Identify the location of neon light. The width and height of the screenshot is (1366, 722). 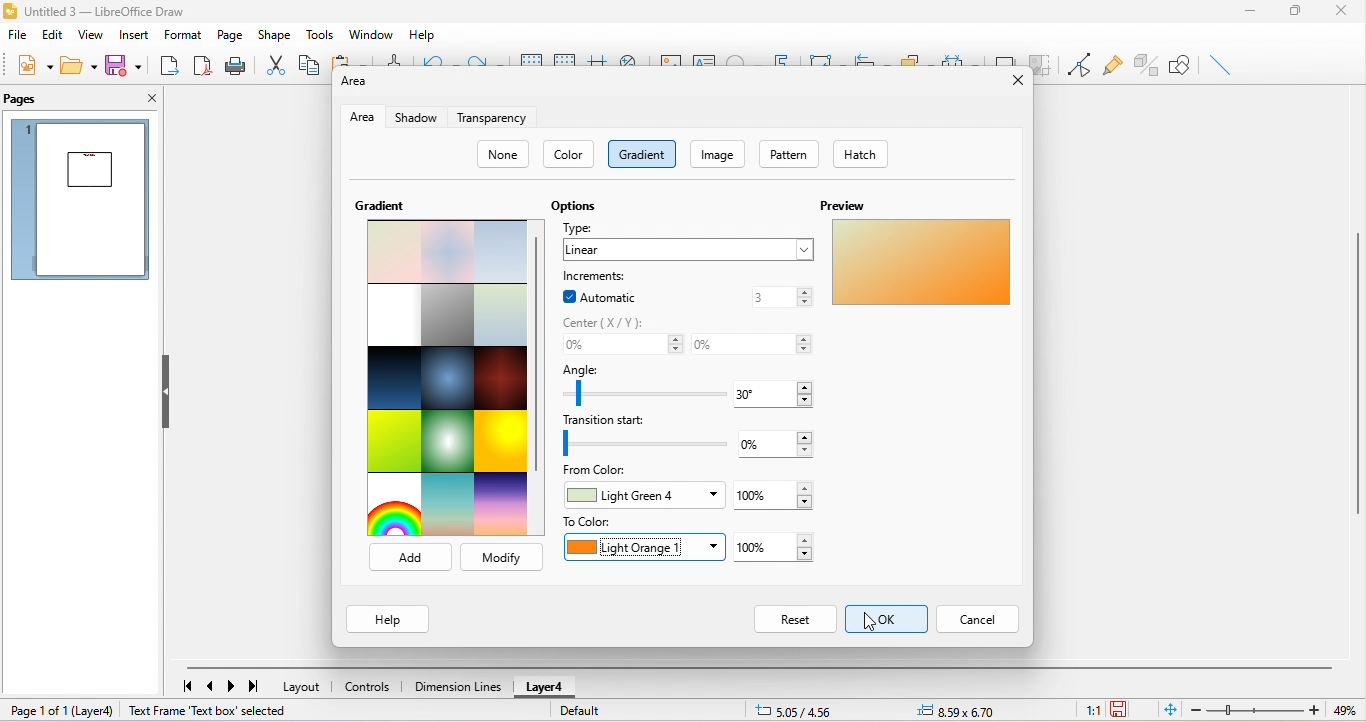
(447, 440).